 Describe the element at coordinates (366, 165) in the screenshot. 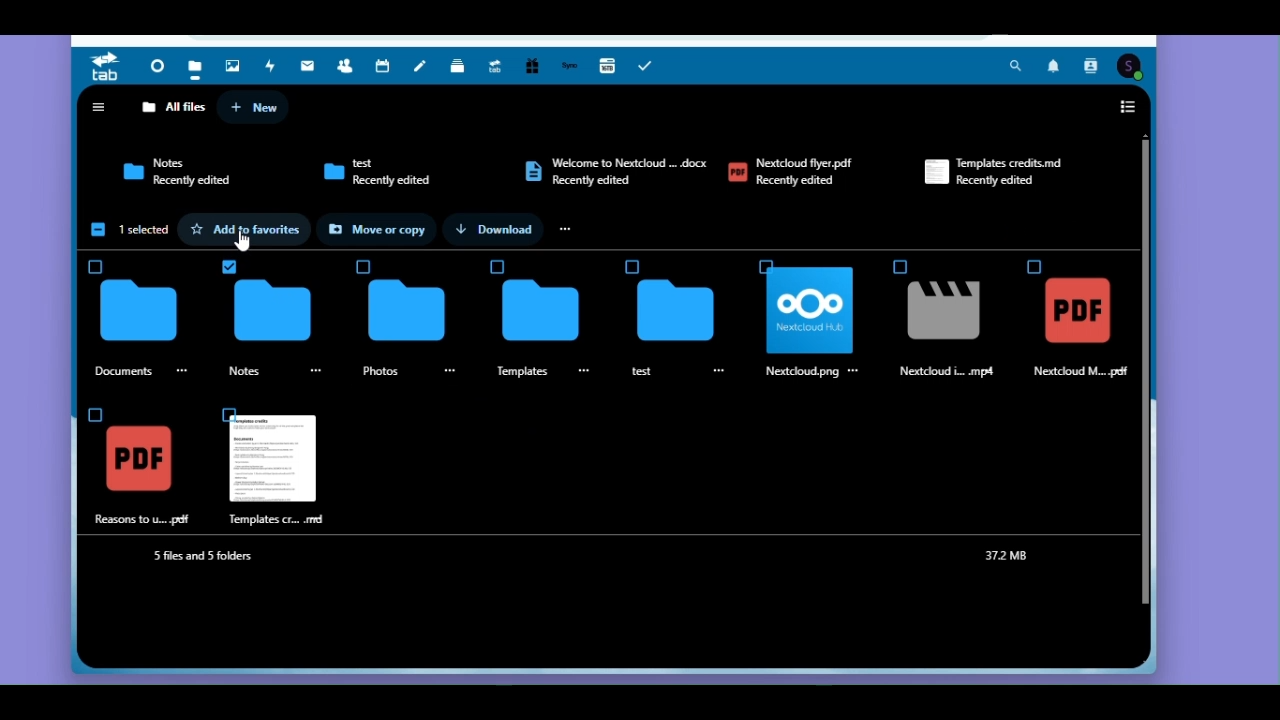

I see `Test` at that location.